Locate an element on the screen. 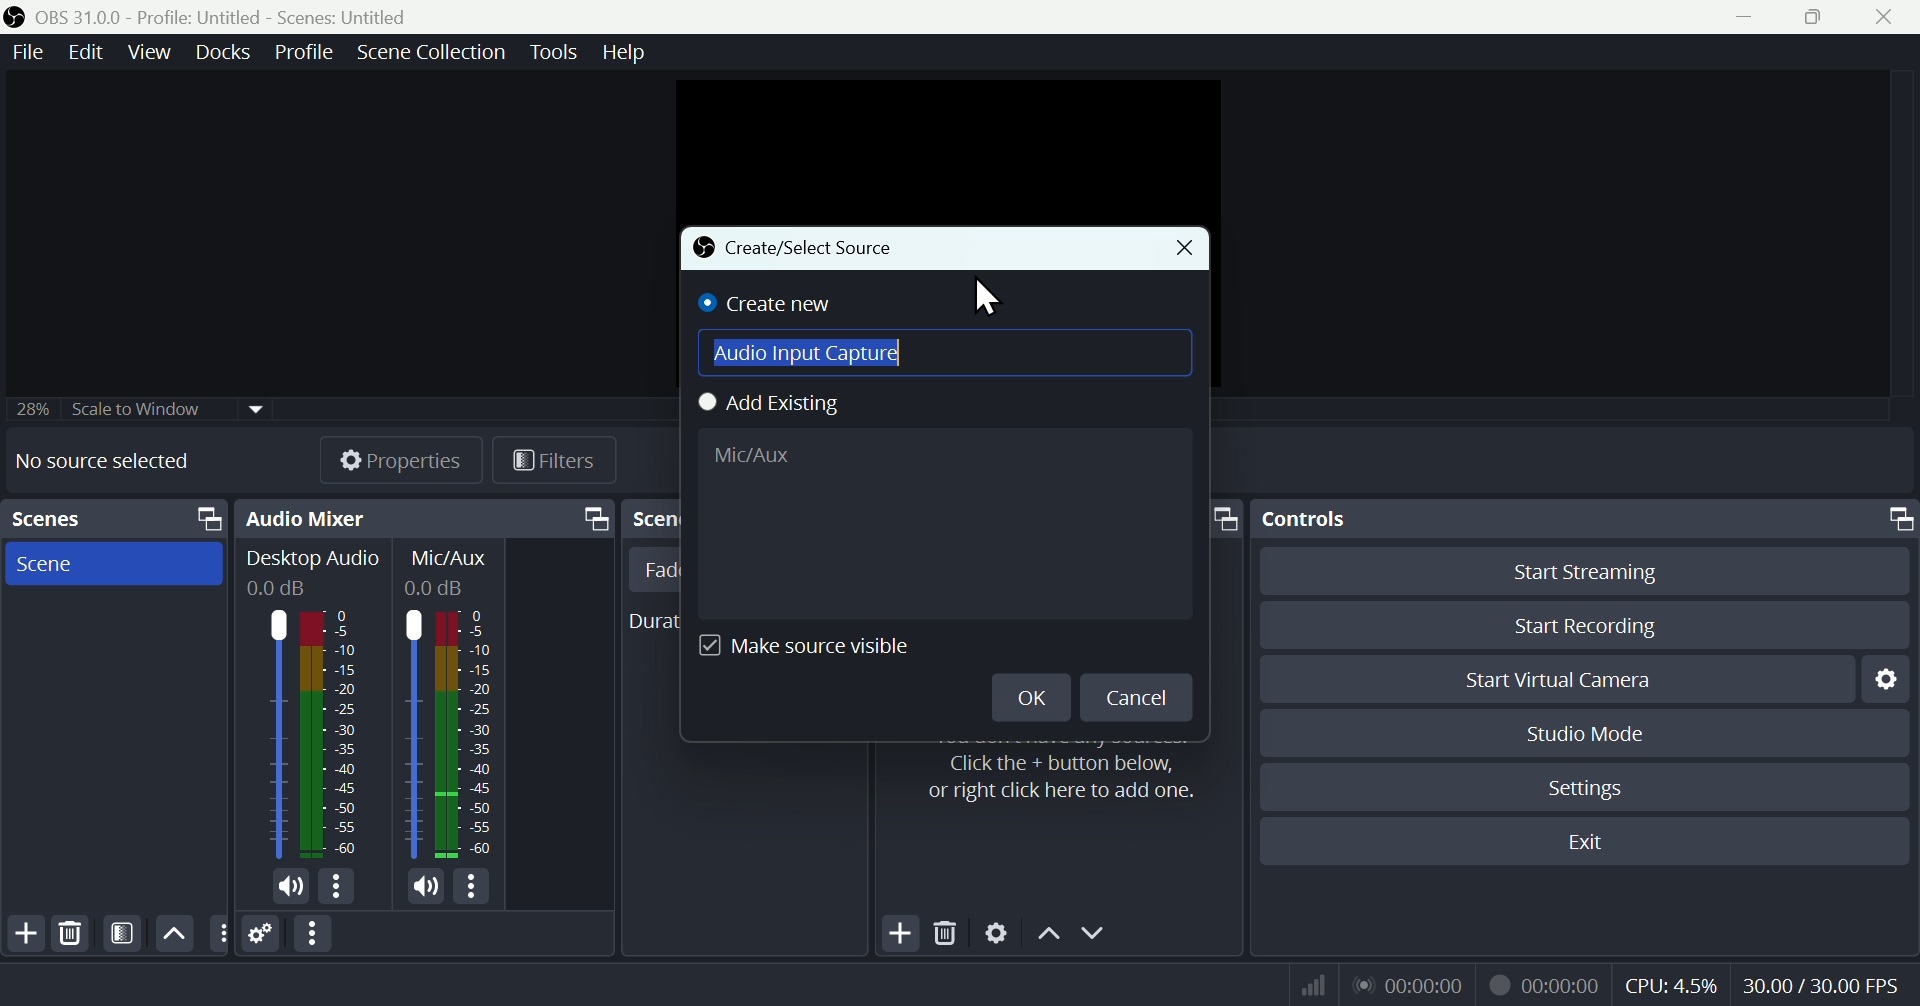 This screenshot has width=1920, height=1006. Live Status is located at coordinates (1407, 983).